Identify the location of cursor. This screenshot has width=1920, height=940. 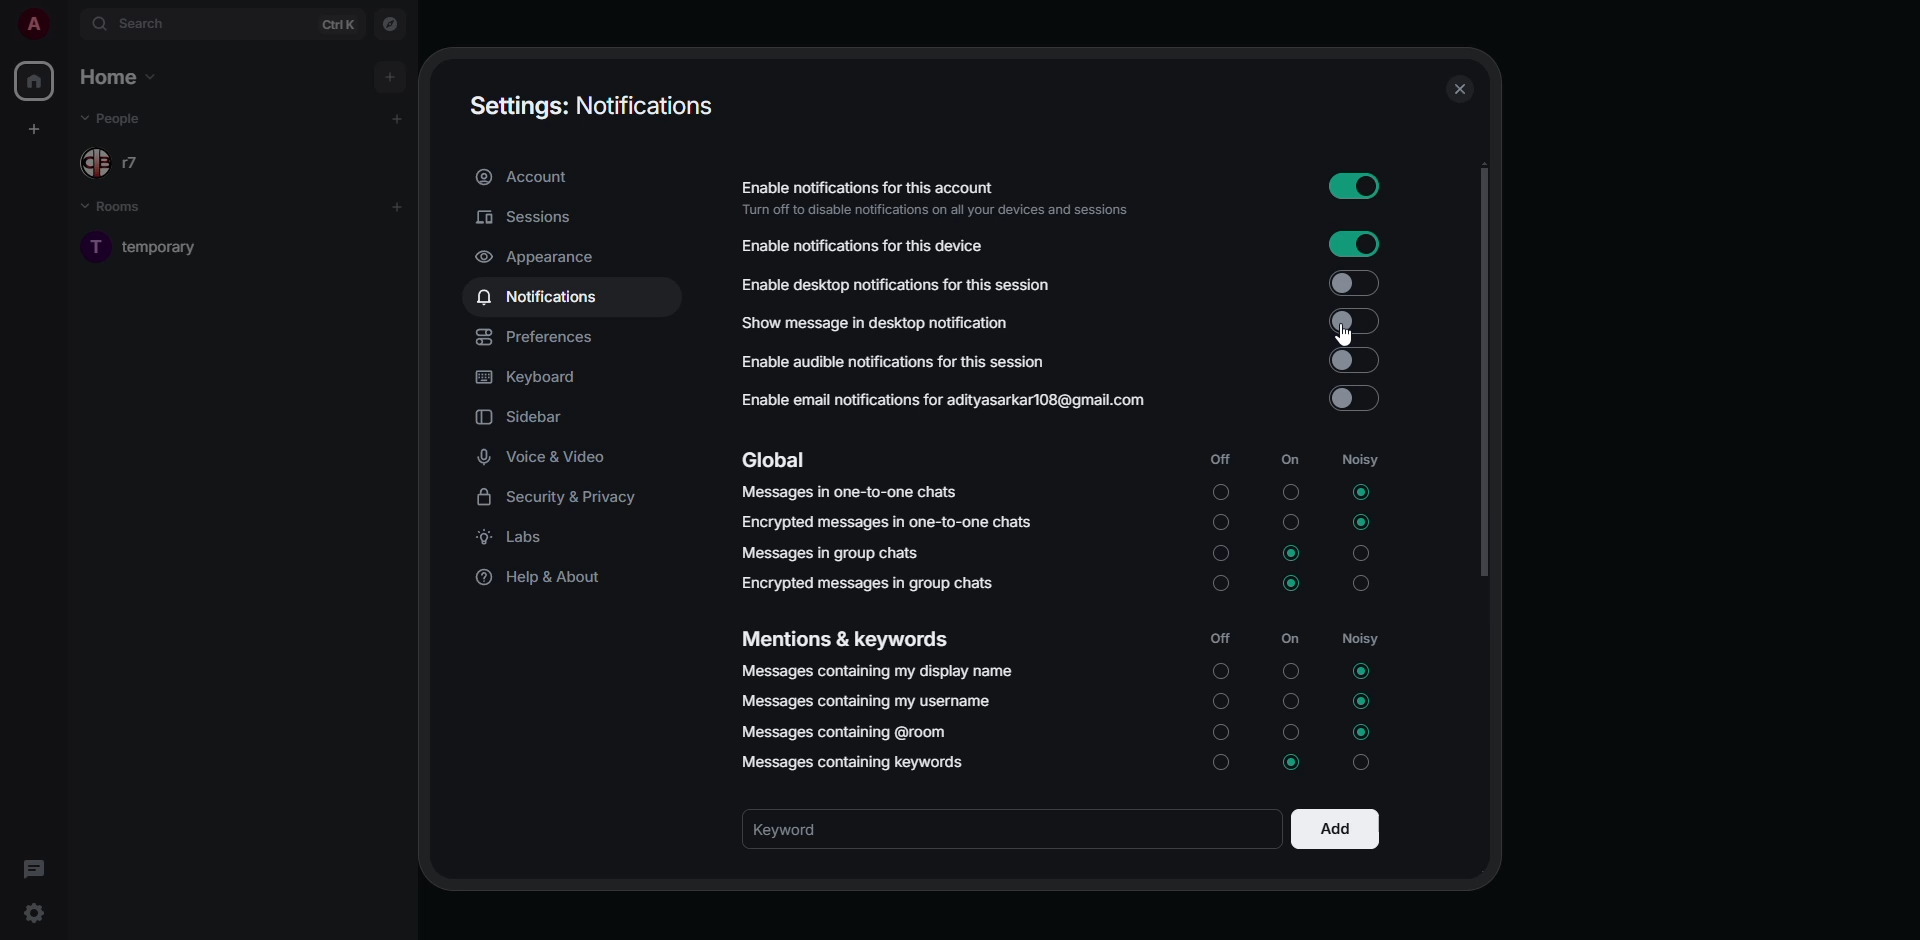
(1339, 337).